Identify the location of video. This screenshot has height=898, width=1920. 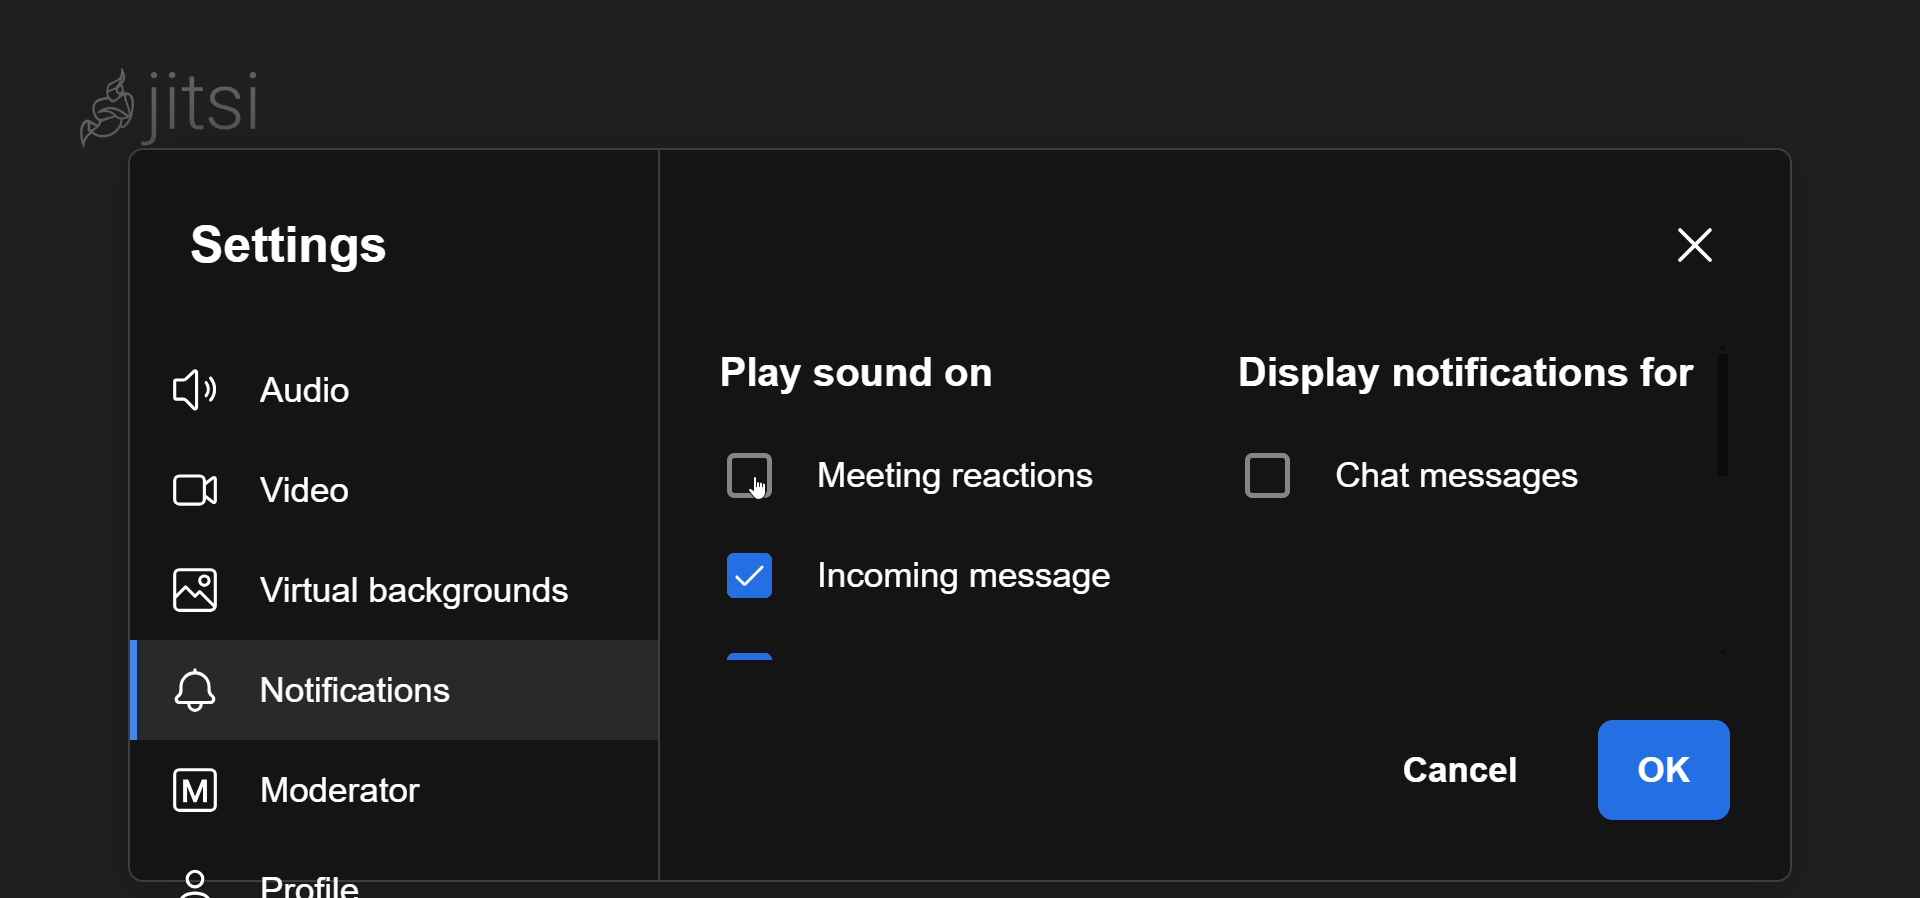
(287, 491).